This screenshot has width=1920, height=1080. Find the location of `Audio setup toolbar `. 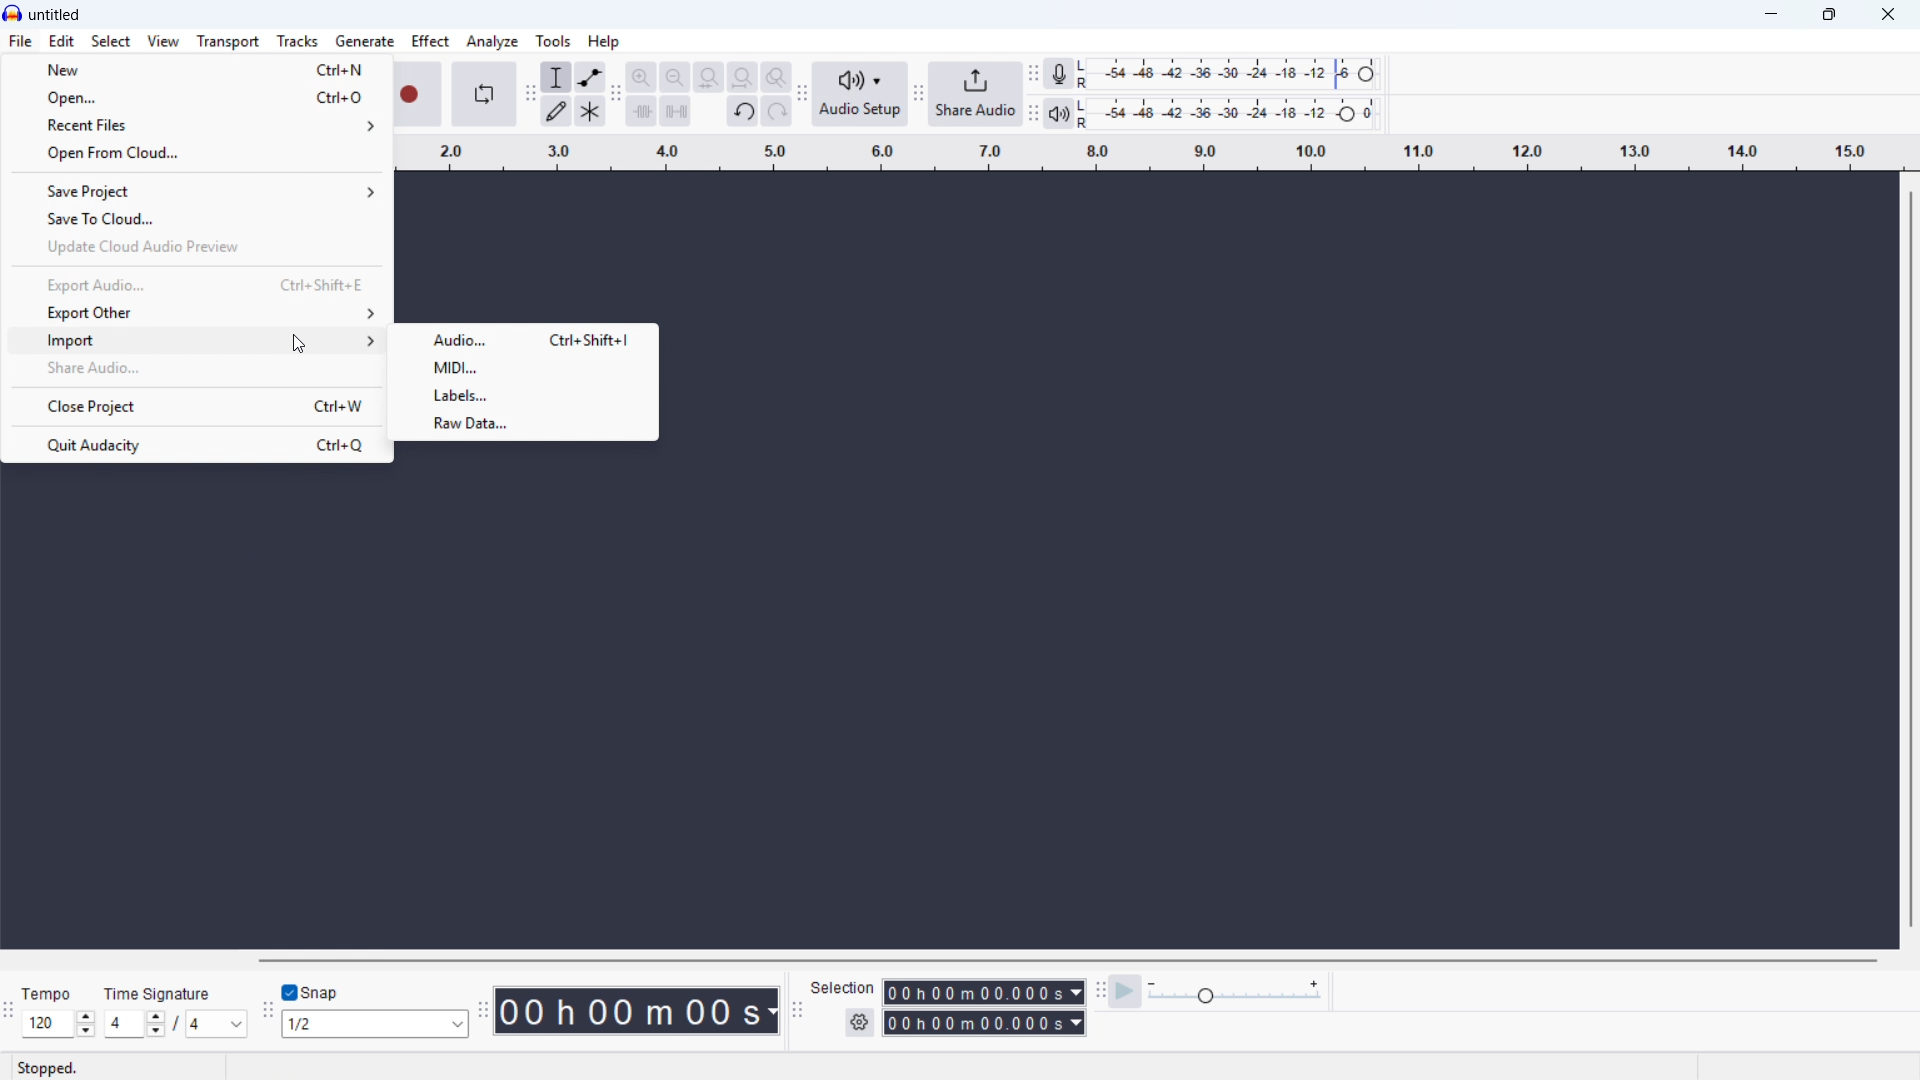

Audio setup toolbar  is located at coordinates (801, 95).